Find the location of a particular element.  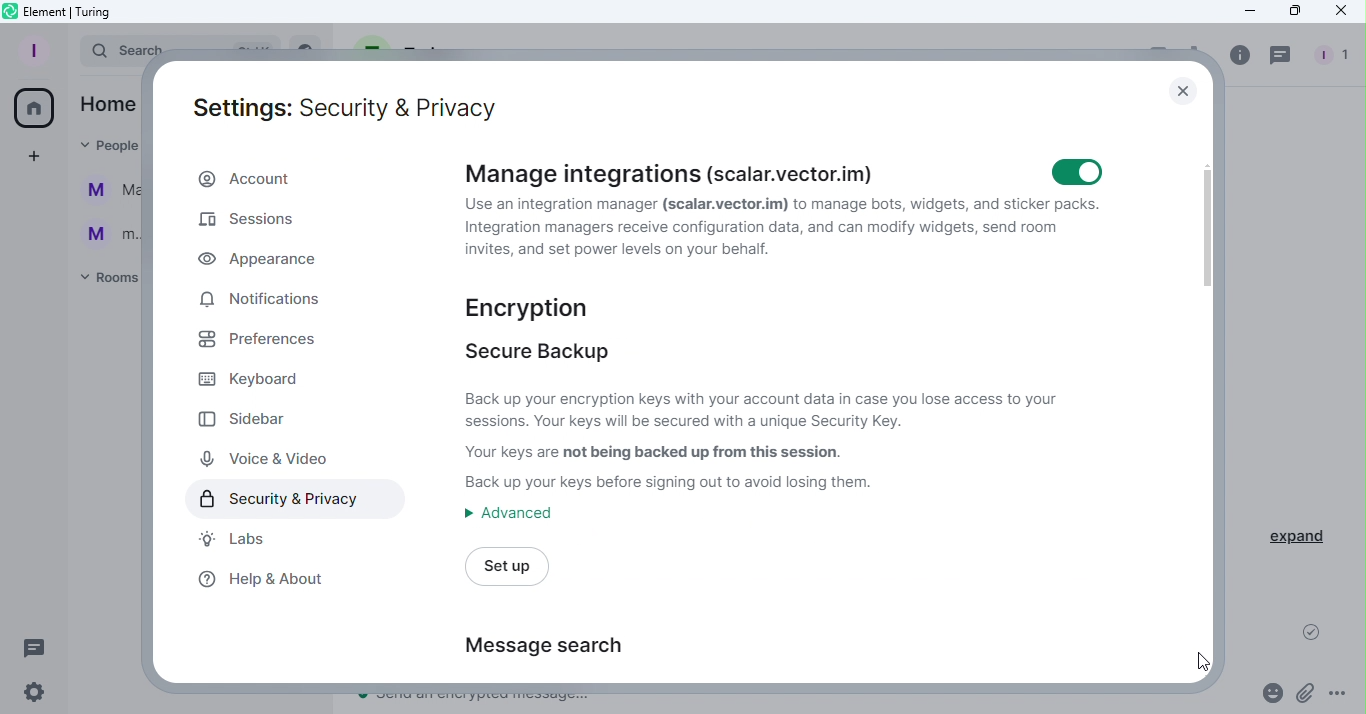

Expand is located at coordinates (1298, 537).